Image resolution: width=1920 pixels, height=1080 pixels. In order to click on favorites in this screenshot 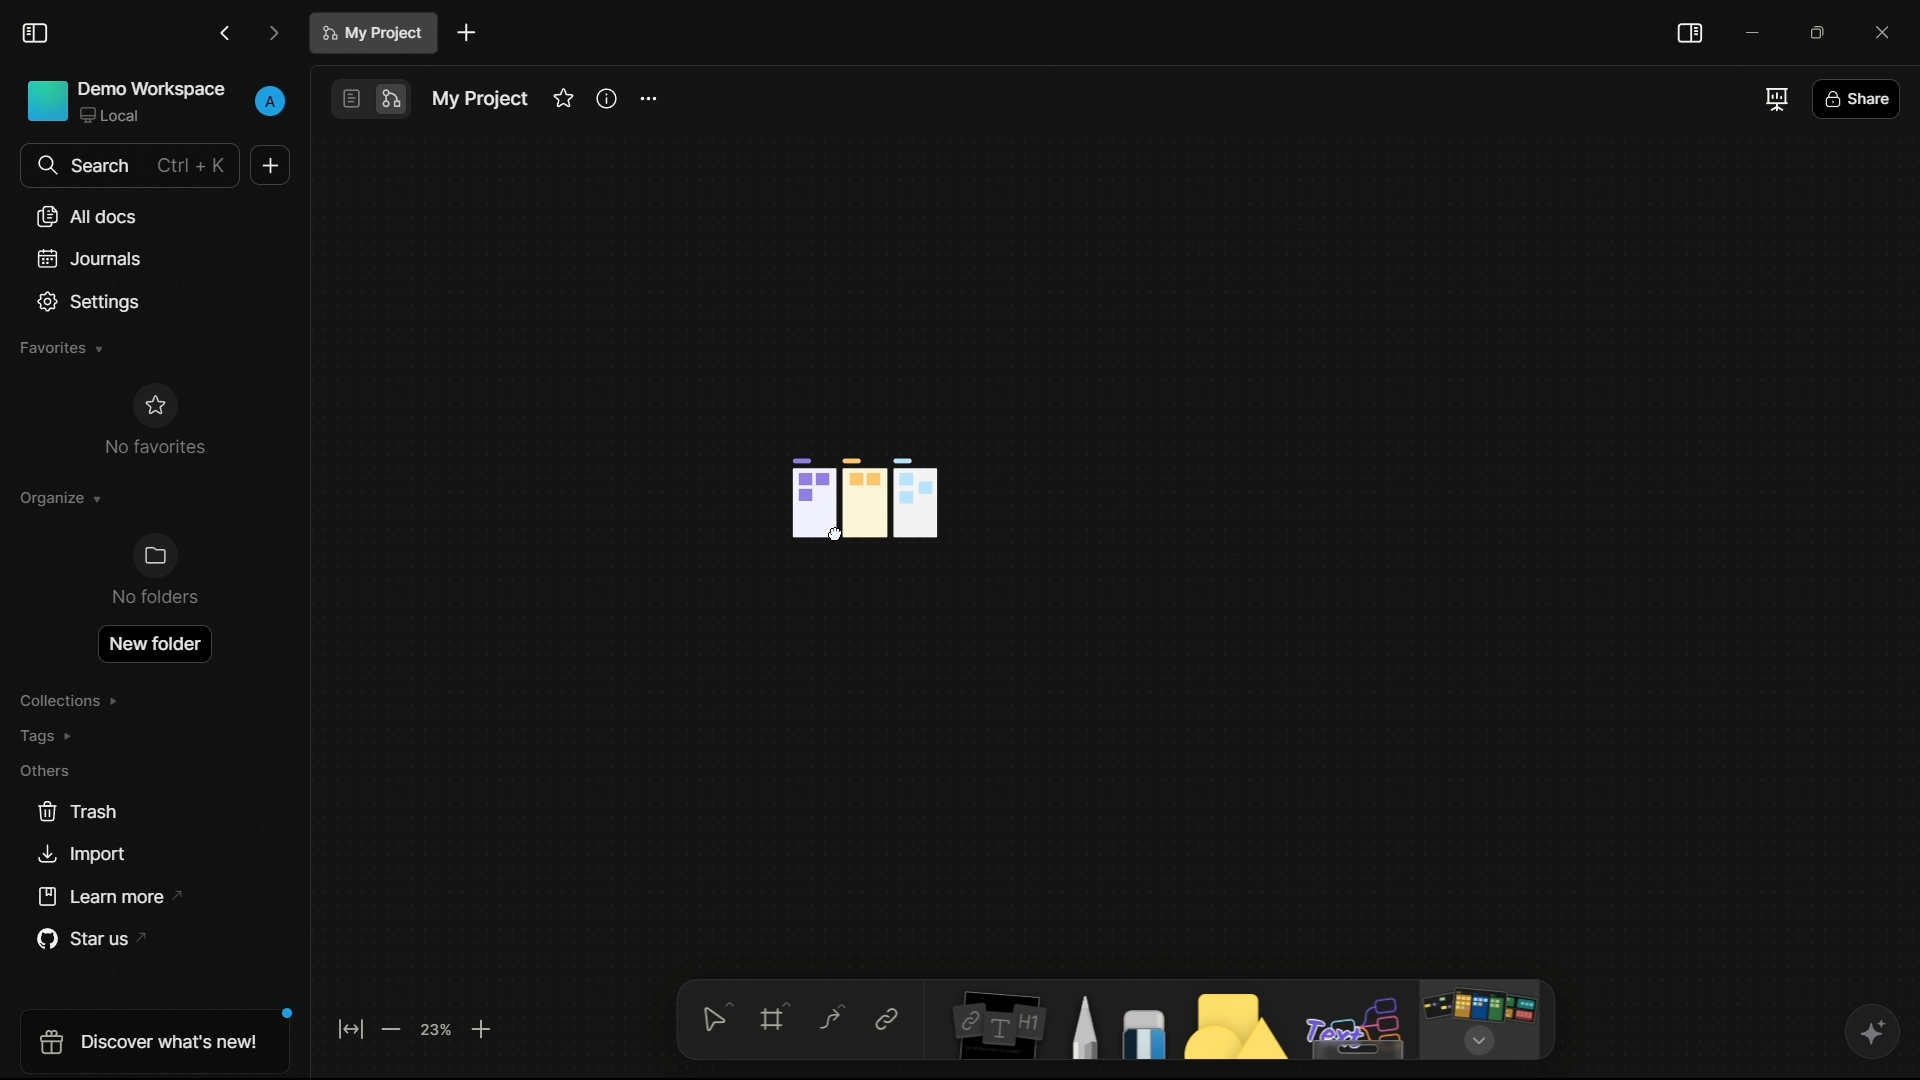, I will do `click(59, 348)`.